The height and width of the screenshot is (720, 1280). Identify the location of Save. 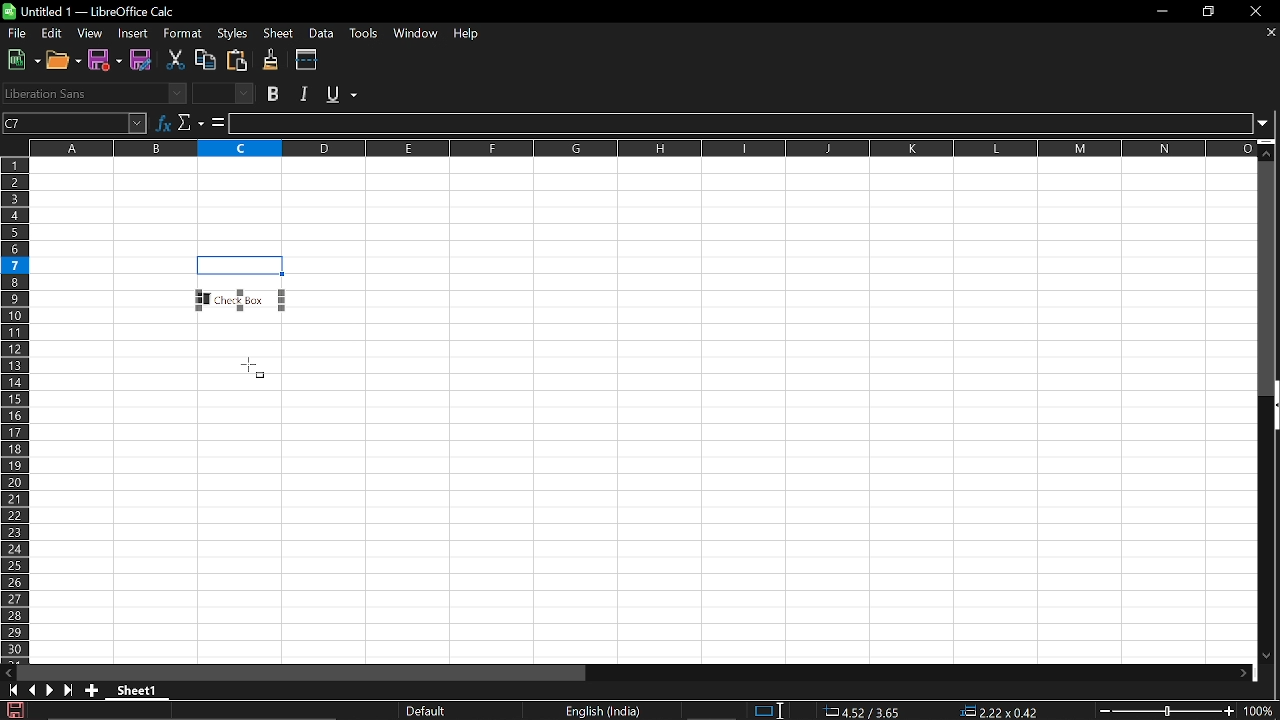
(13, 710).